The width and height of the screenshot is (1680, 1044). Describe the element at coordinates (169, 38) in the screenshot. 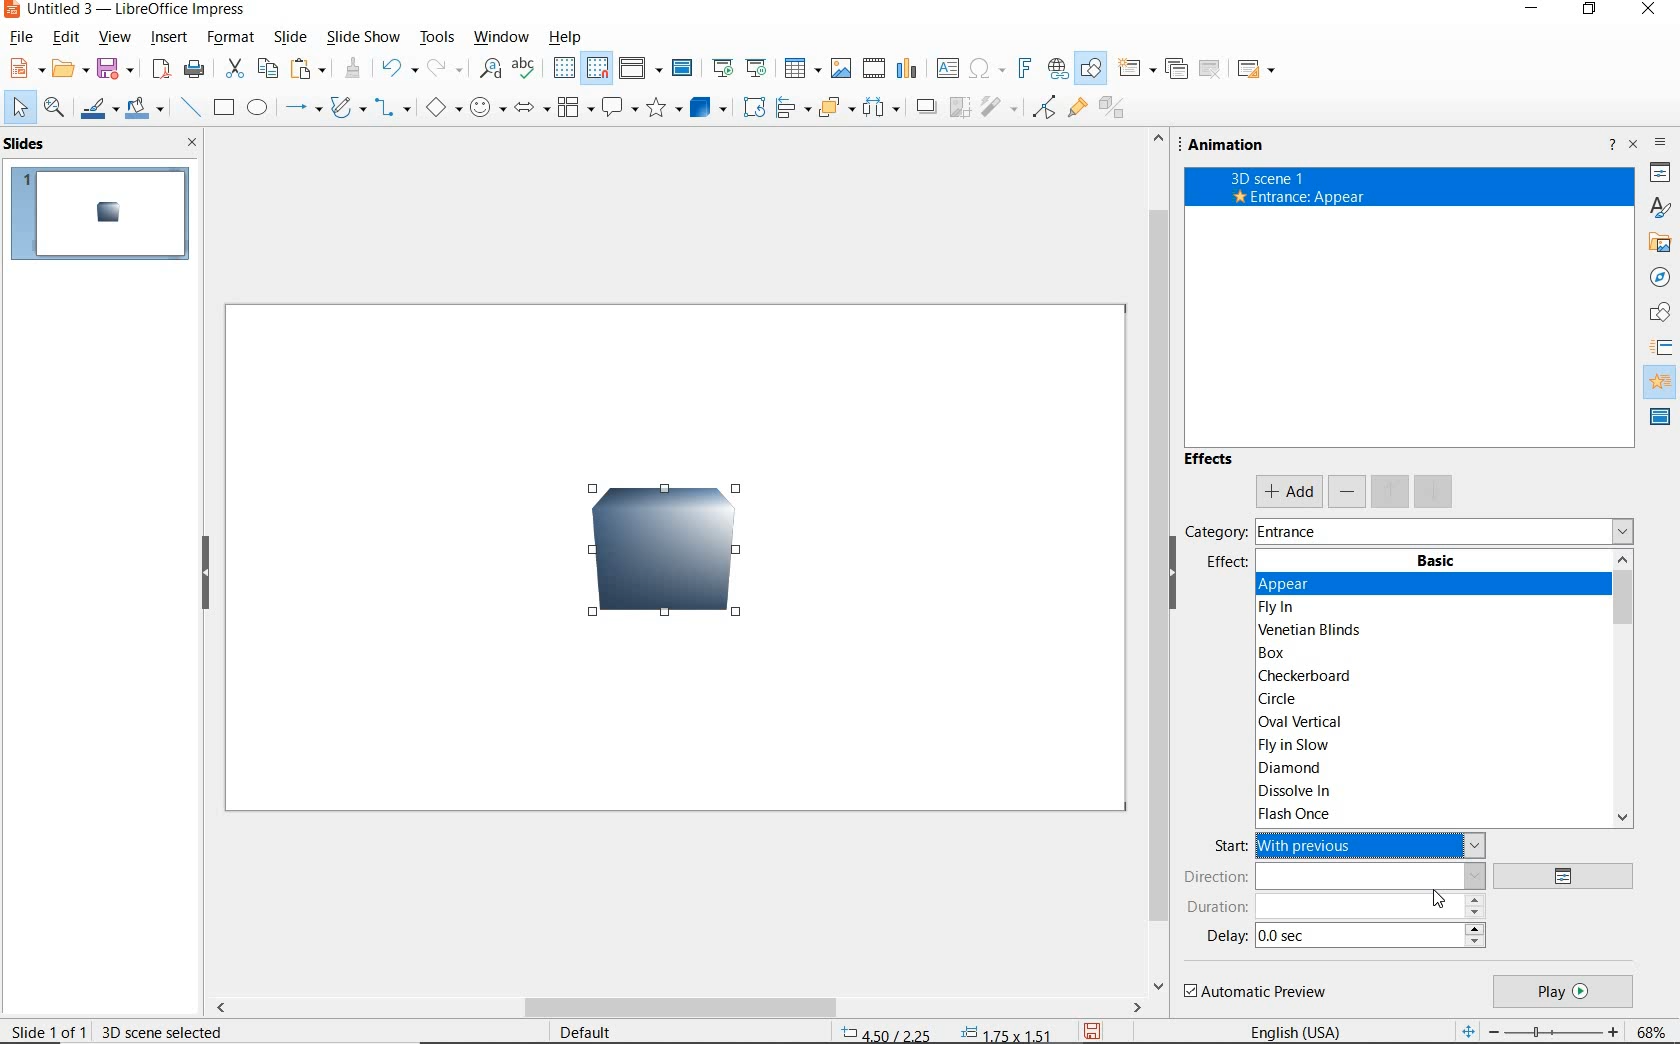

I see `insert` at that location.